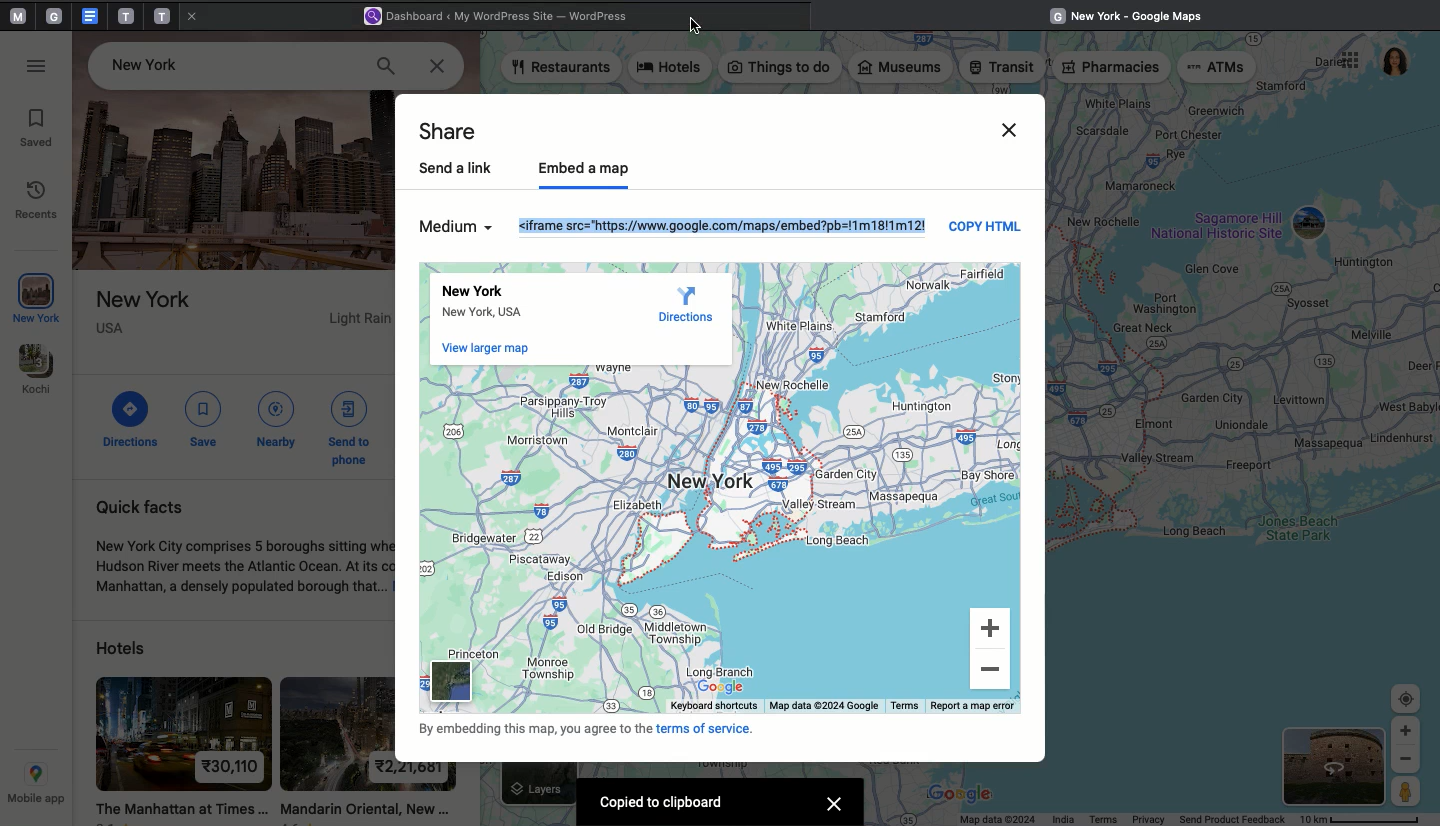 This screenshot has height=826, width=1440. I want to click on Send a link, so click(461, 169).